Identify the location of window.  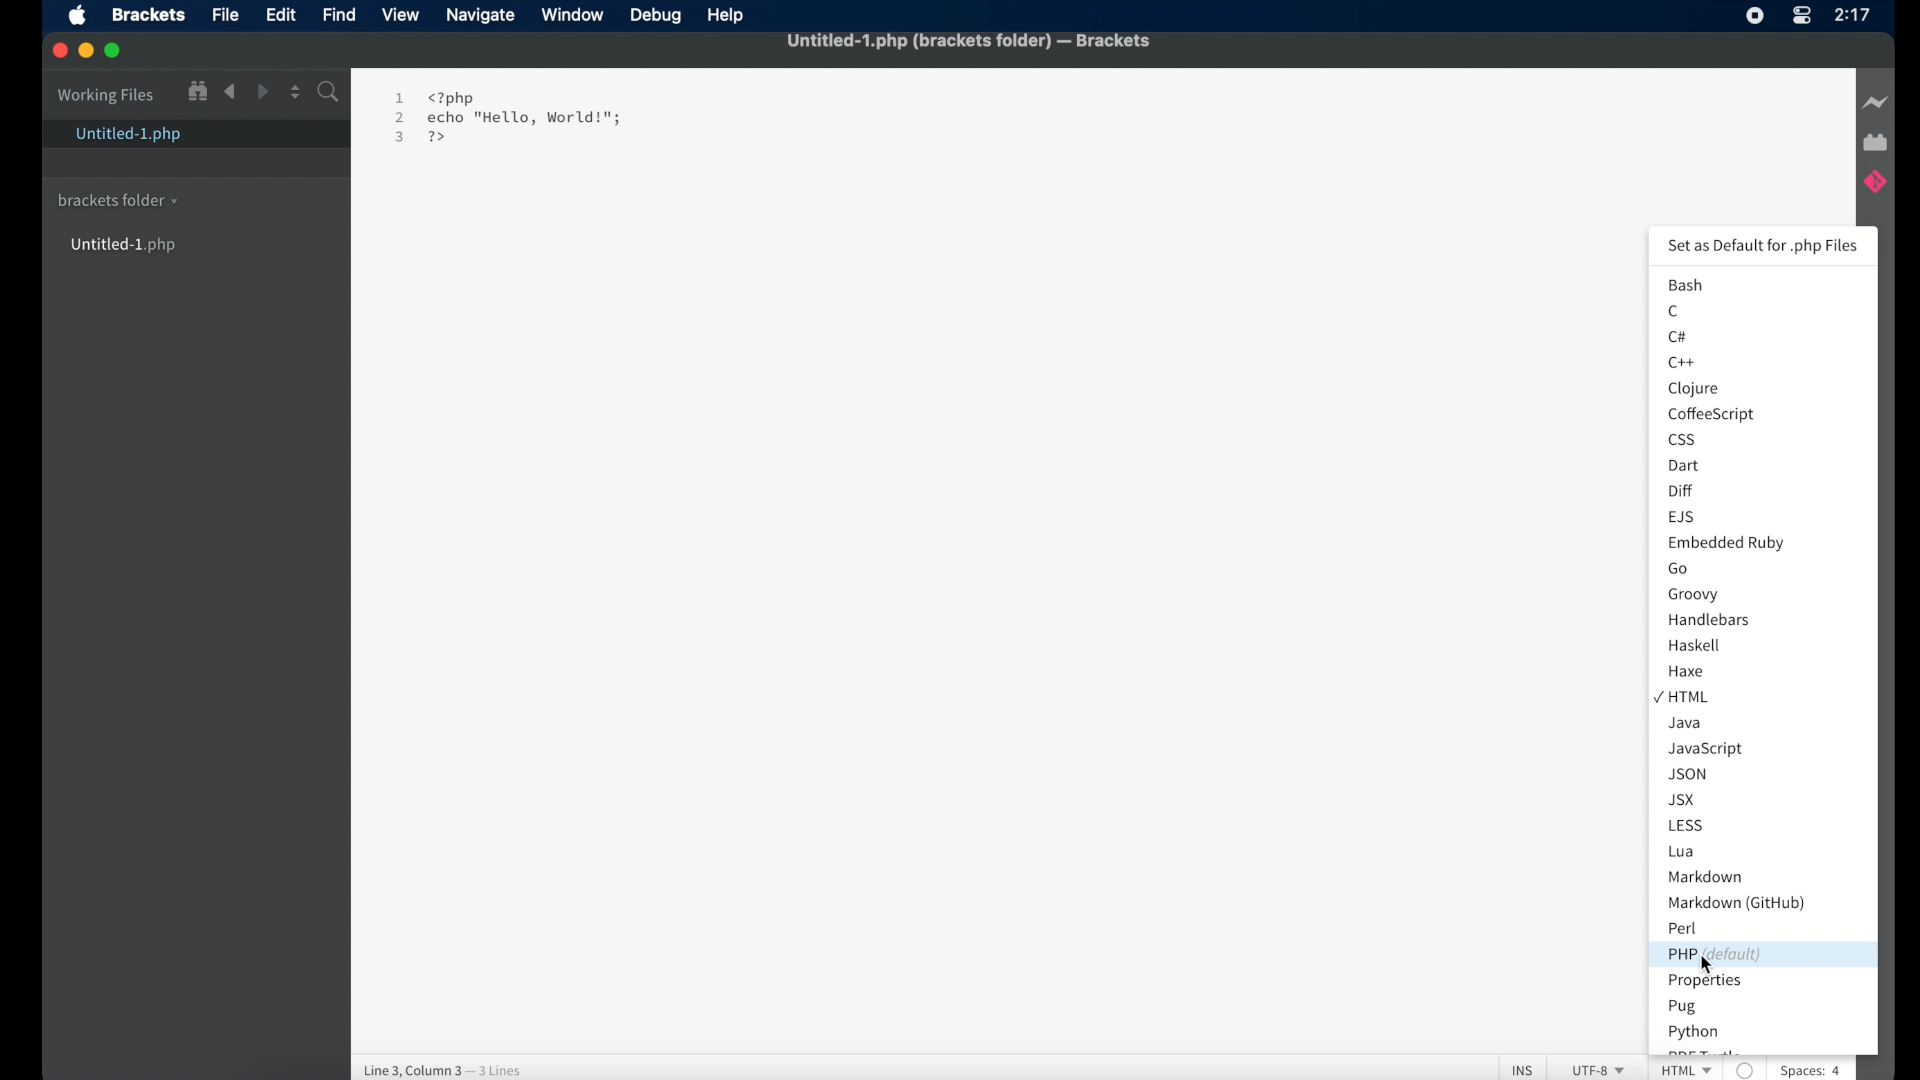
(572, 16).